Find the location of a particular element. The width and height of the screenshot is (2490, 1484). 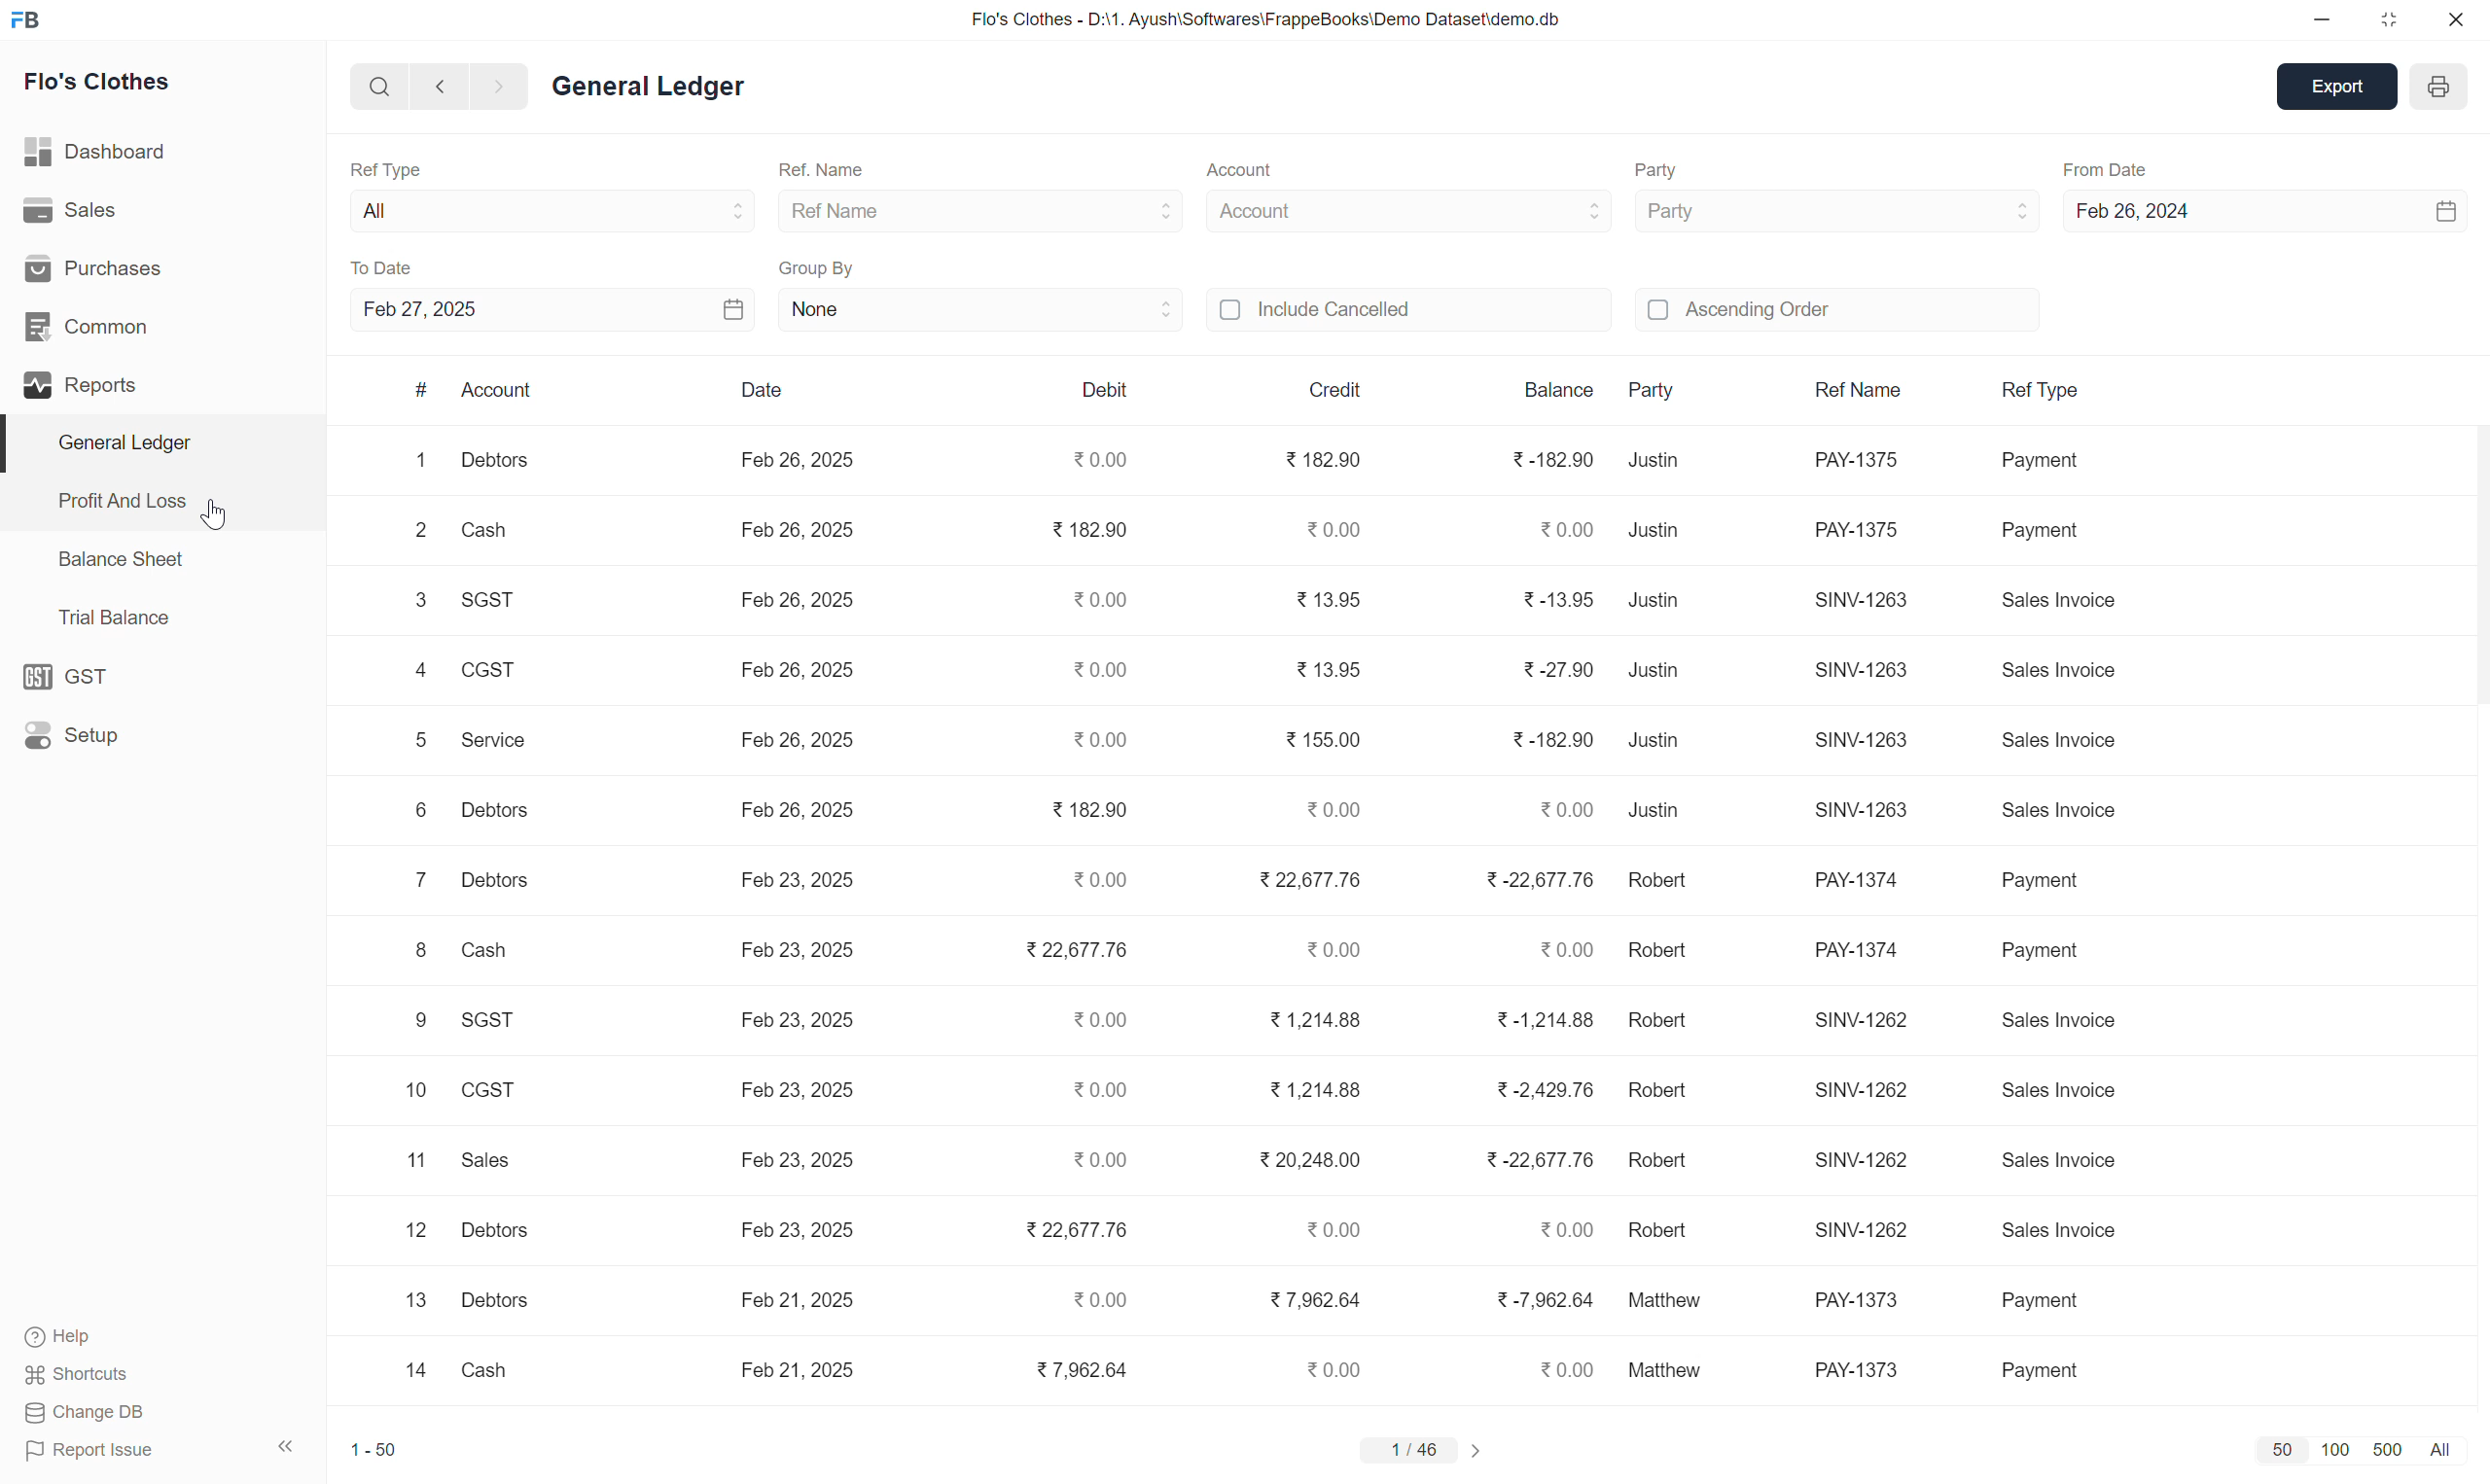

FB is located at coordinates (25, 19).